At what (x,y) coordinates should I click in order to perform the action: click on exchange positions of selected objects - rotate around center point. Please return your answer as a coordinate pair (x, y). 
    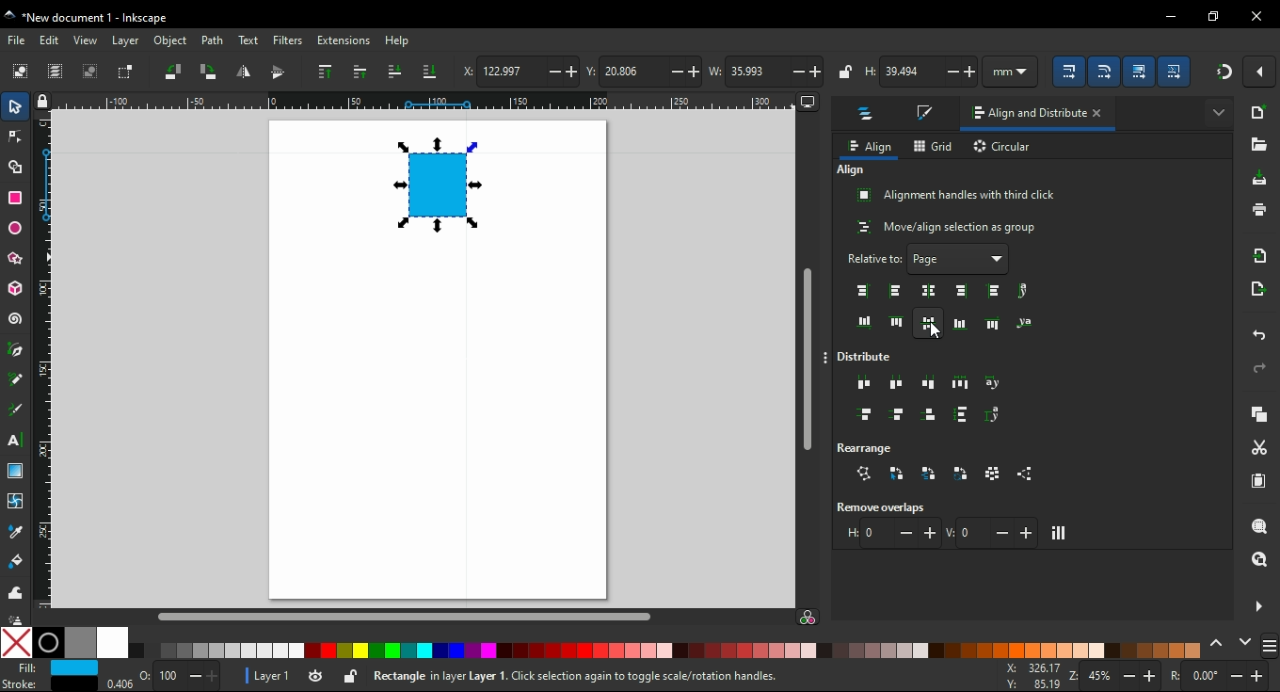
    Looking at the image, I should click on (962, 474).